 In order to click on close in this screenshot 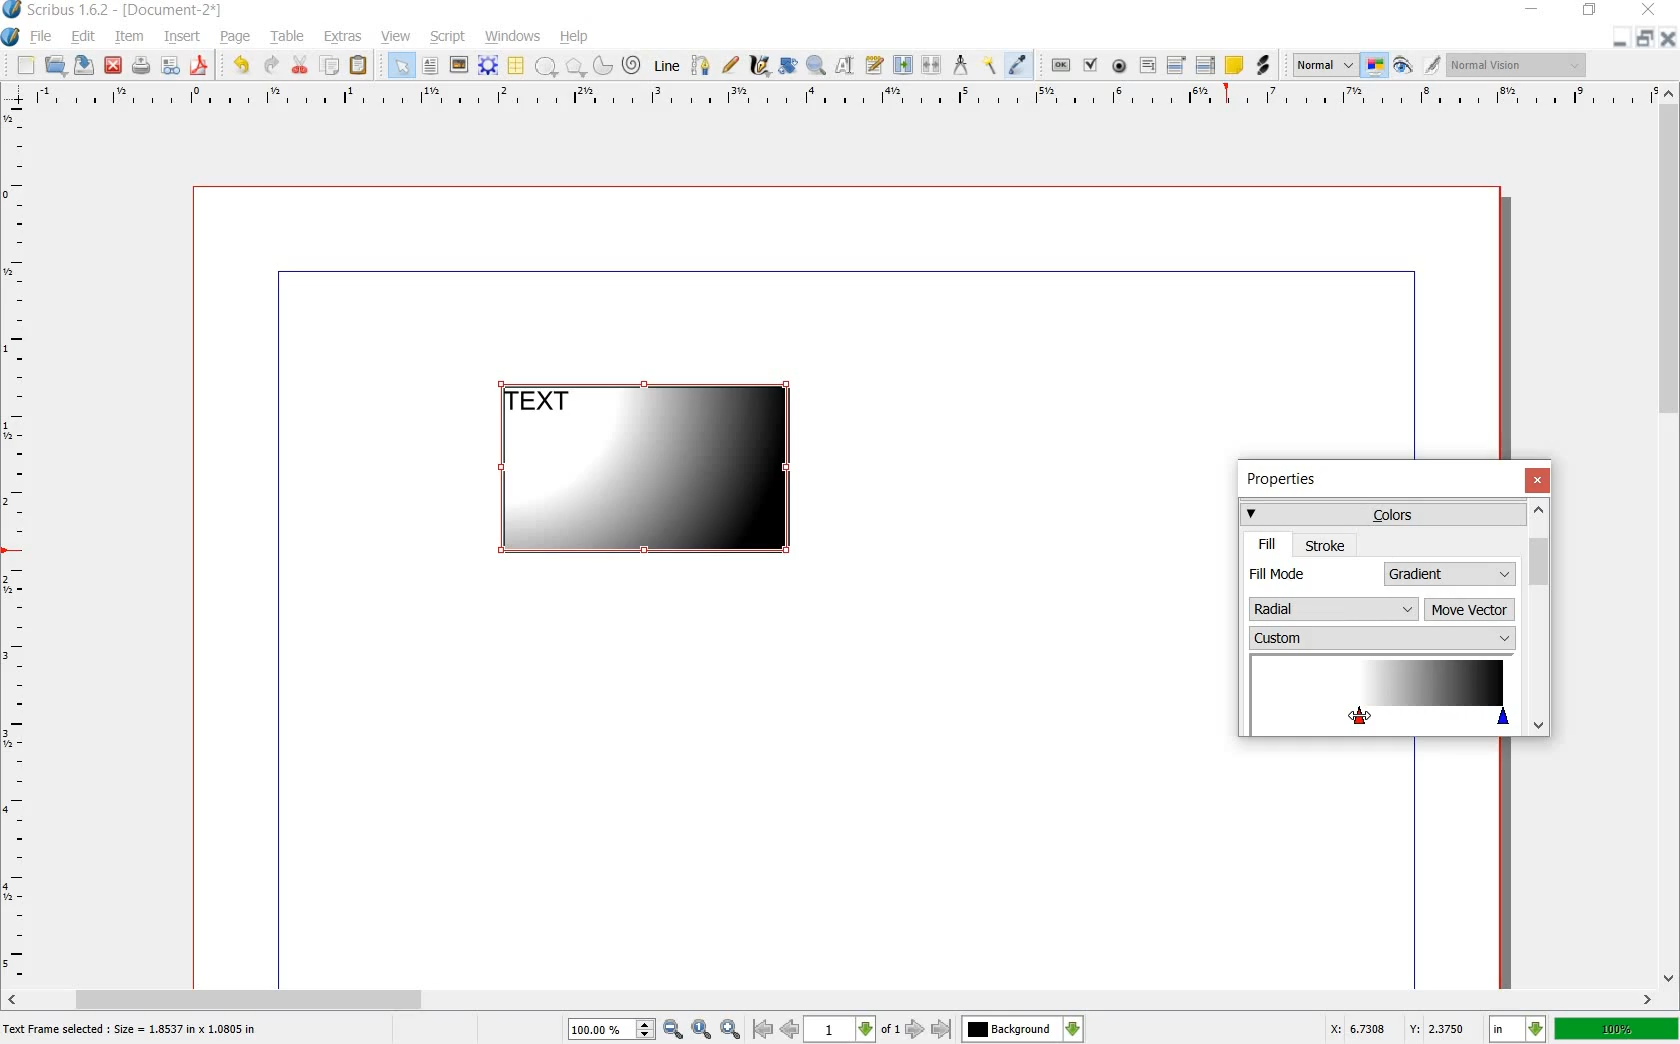, I will do `click(1652, 9)`.